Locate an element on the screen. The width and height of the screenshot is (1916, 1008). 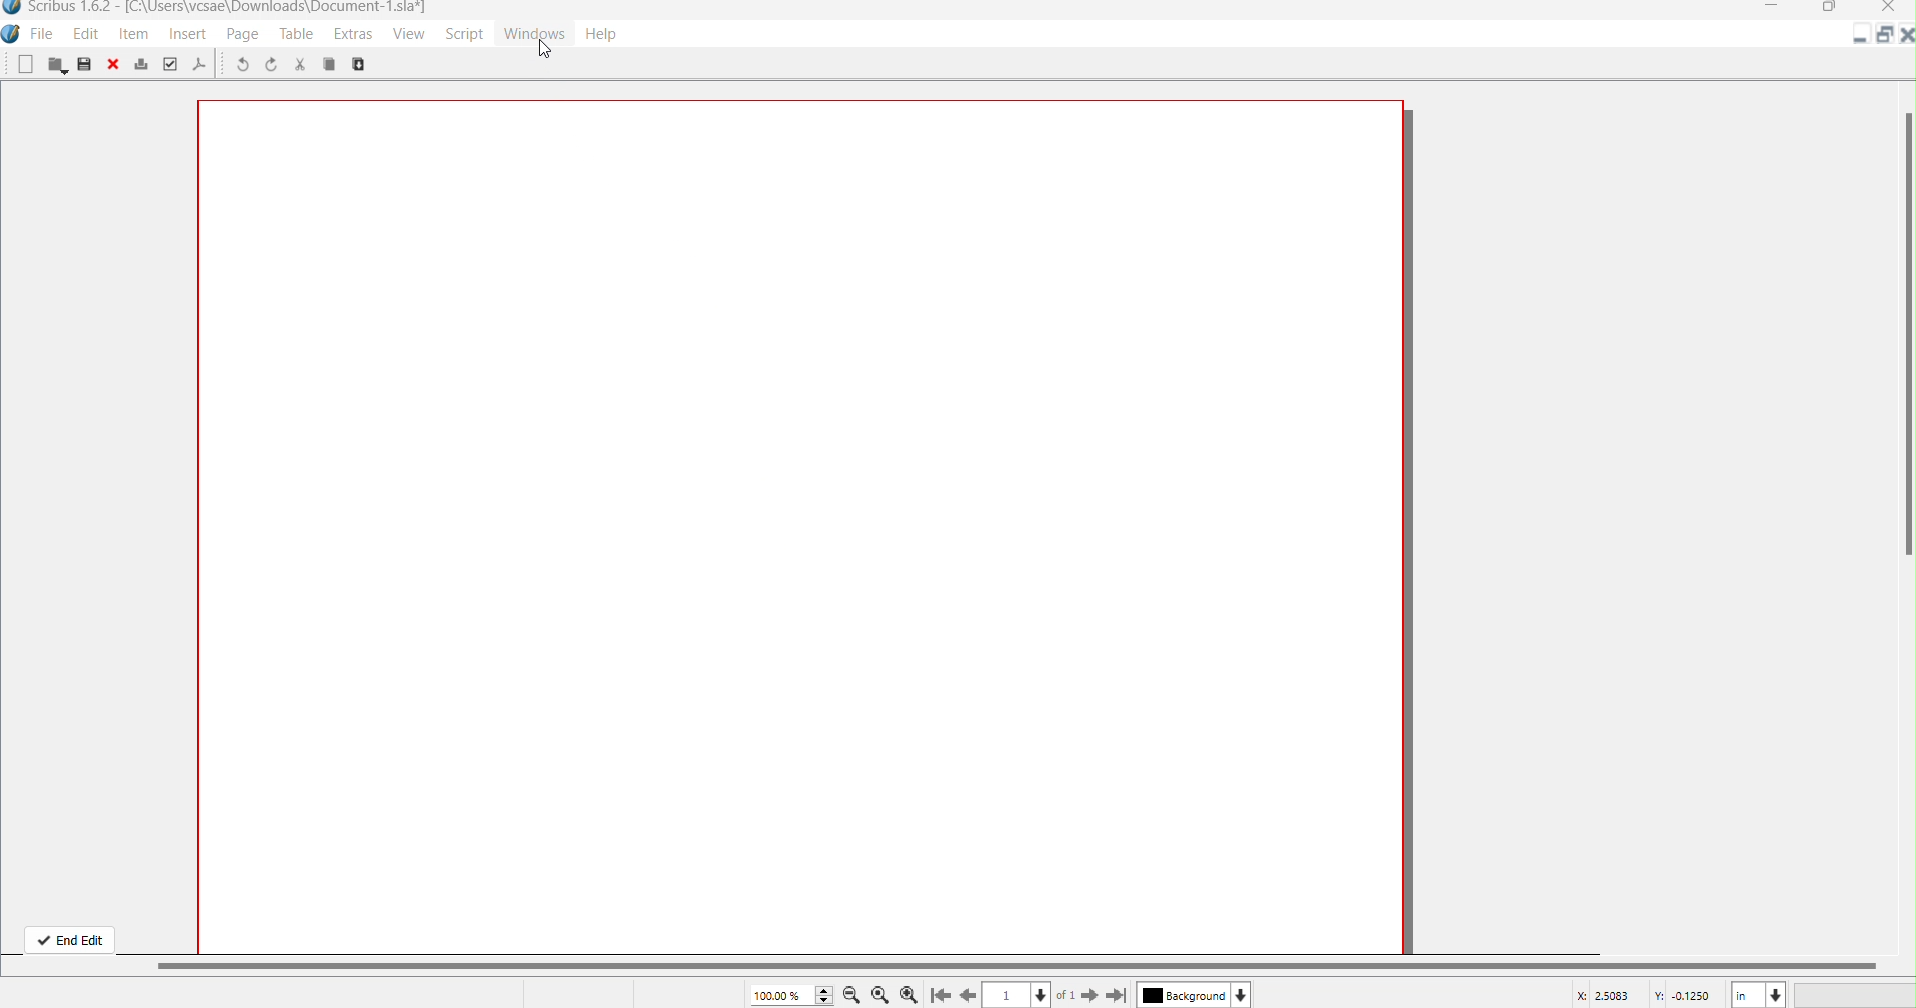
down is located at coordinates (1243, 994).